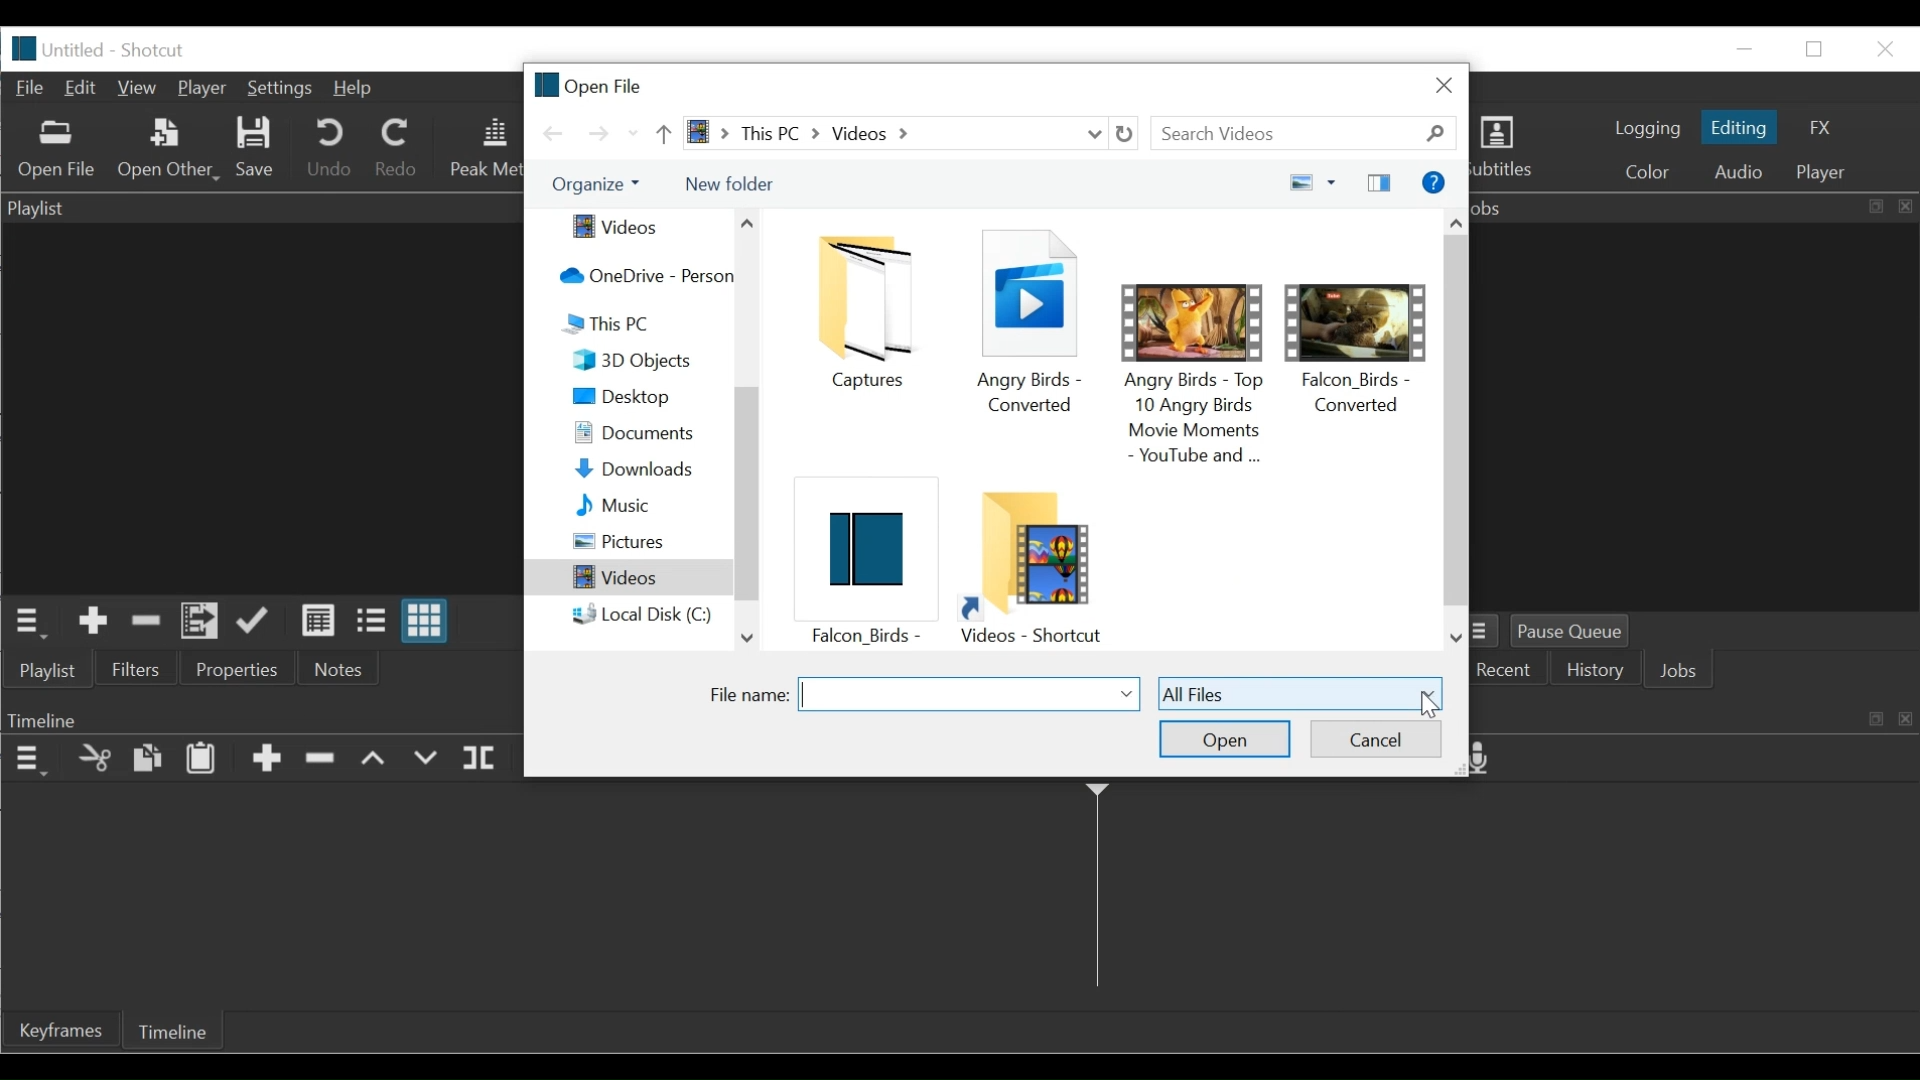  I want to click on New Folder, so click(729, 184).